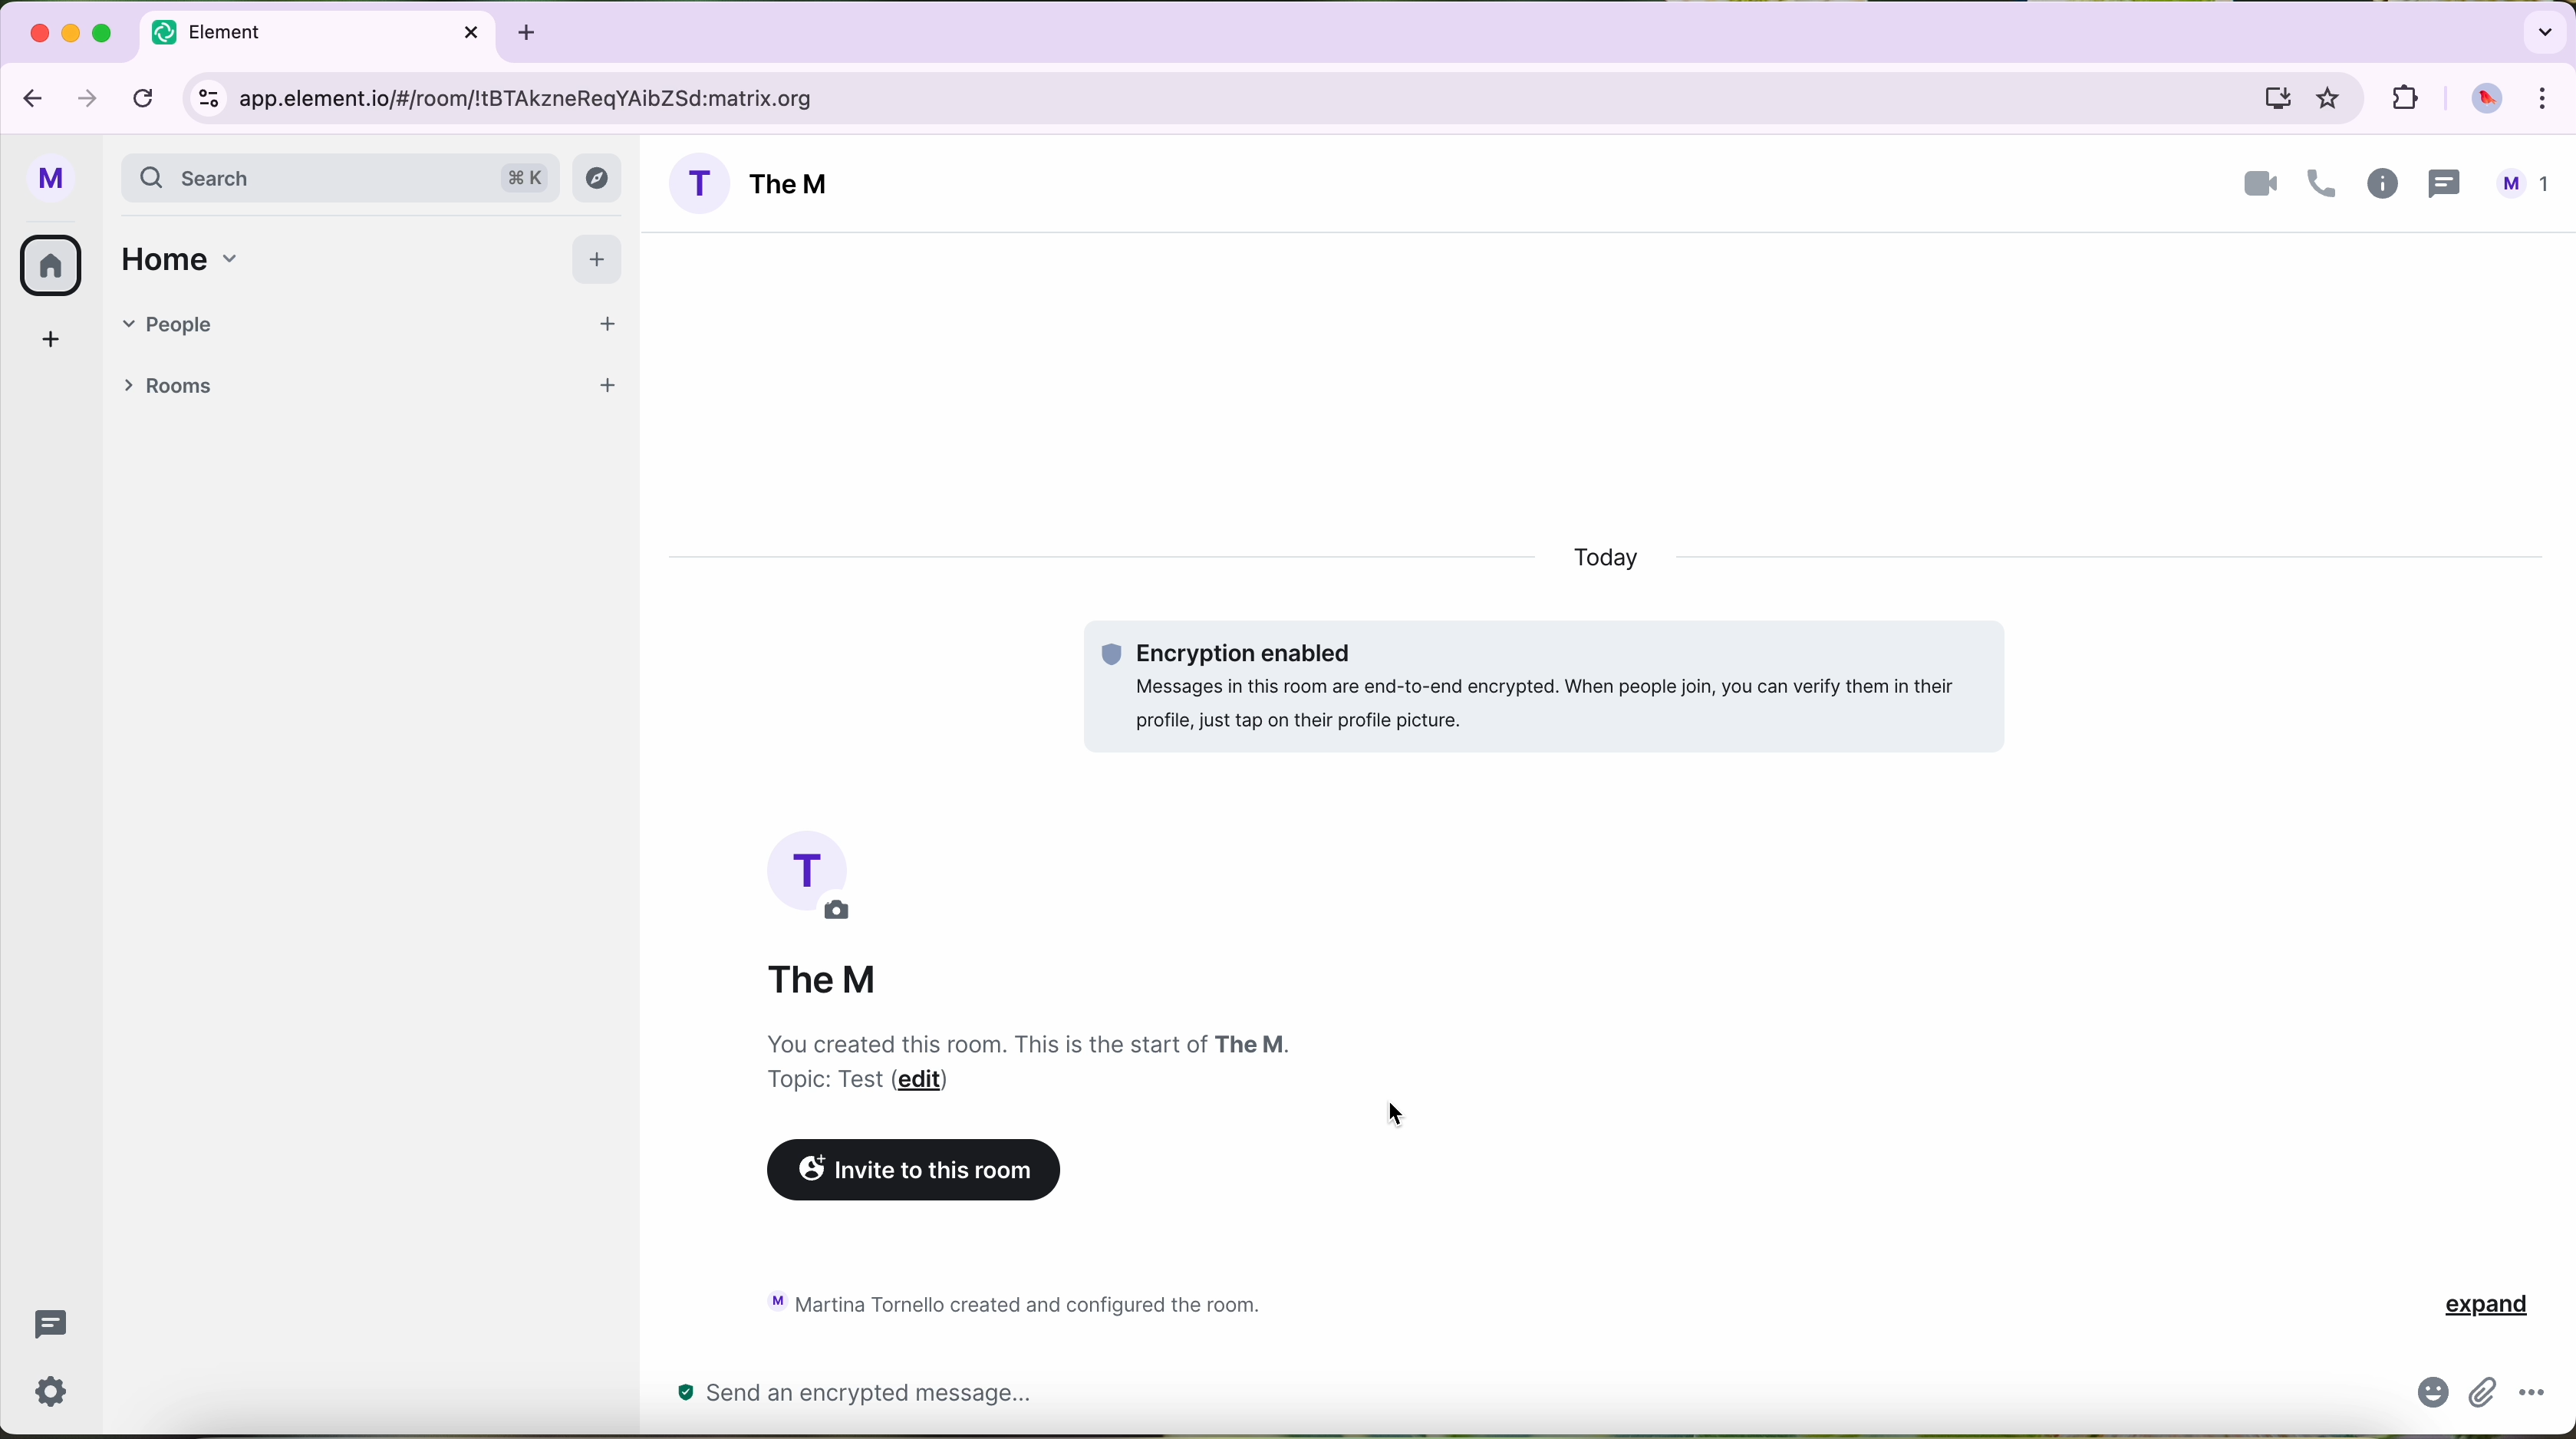 The image size is (2576, 1439). Describe the element at coordinates (2553, 99) in the screenshot. I see `control and customize Google Chrome` at that location.